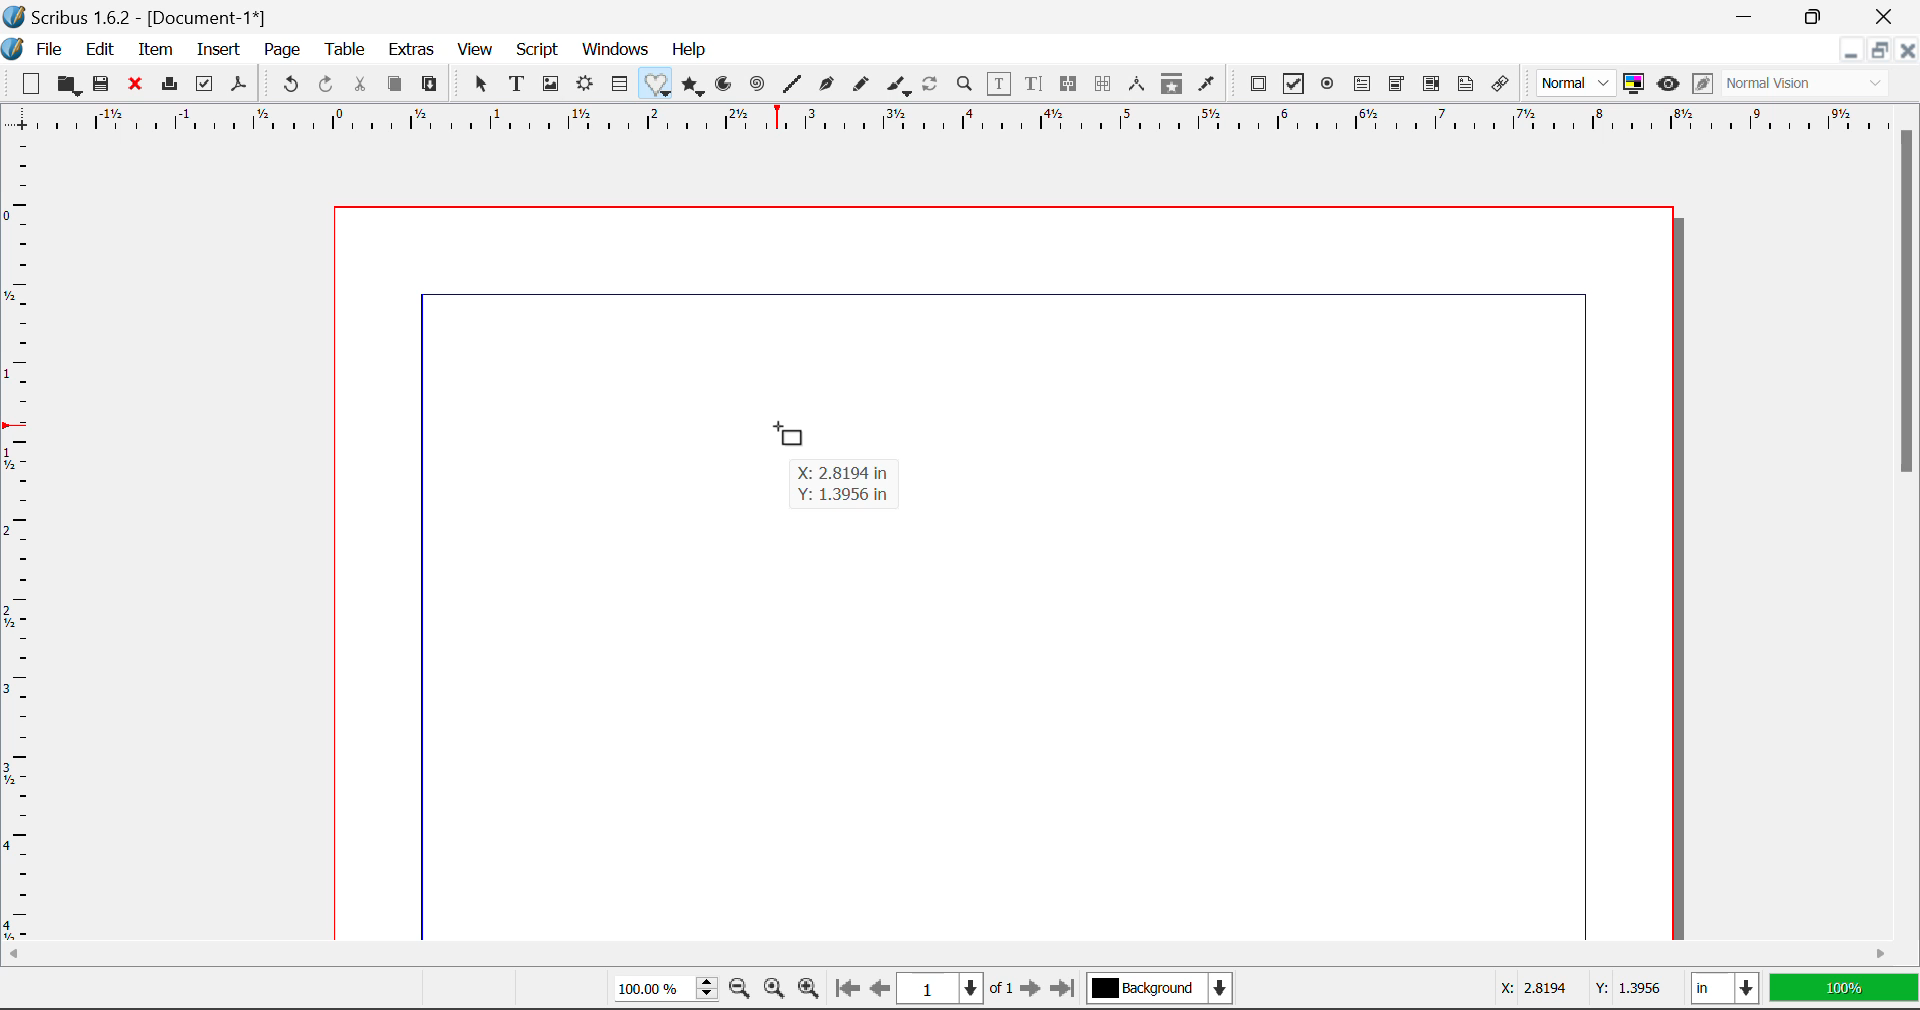 Image resolution: width=1920 pixels, height=1010 pixels. I want to click on Arcs, so click(722, 84).